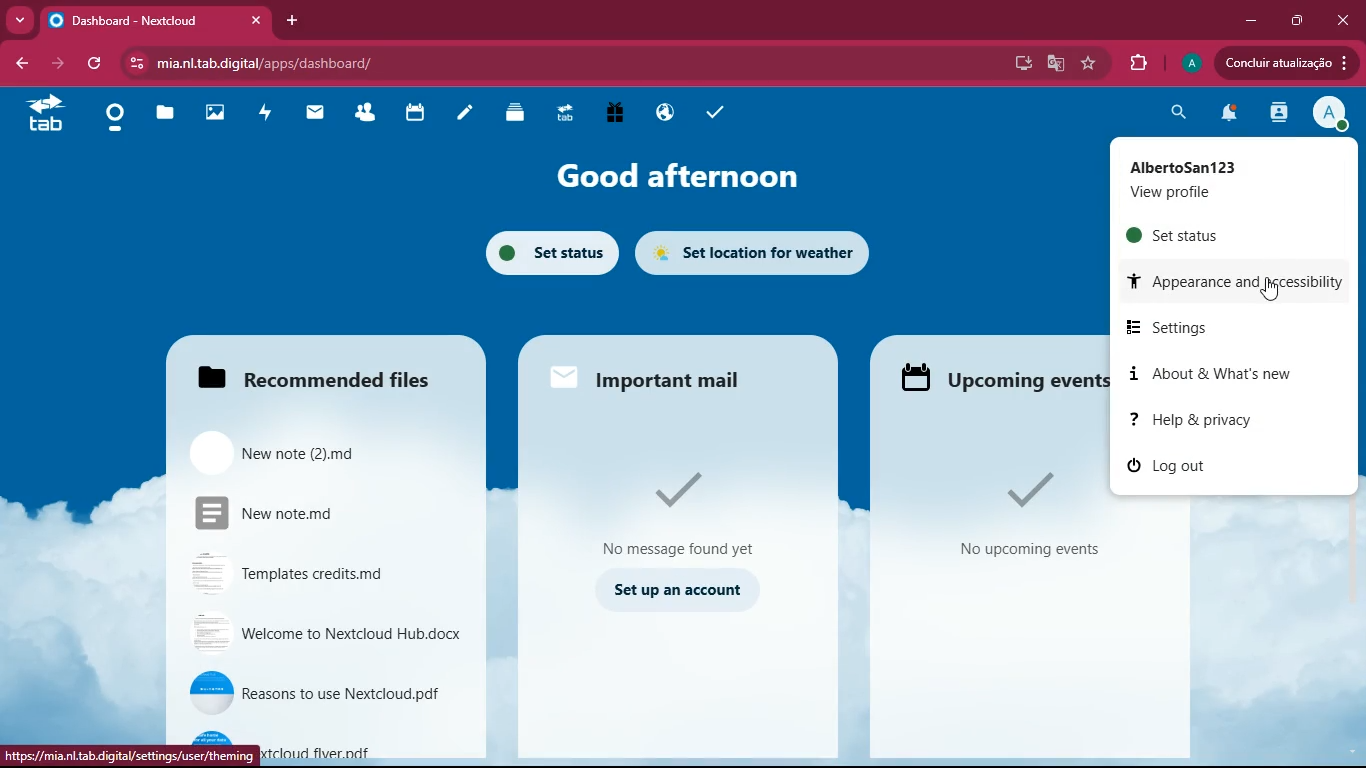  What do you see at coordinates (717, 111) in the screenshot?
I see `tasks` at bounding box center [717, 111].